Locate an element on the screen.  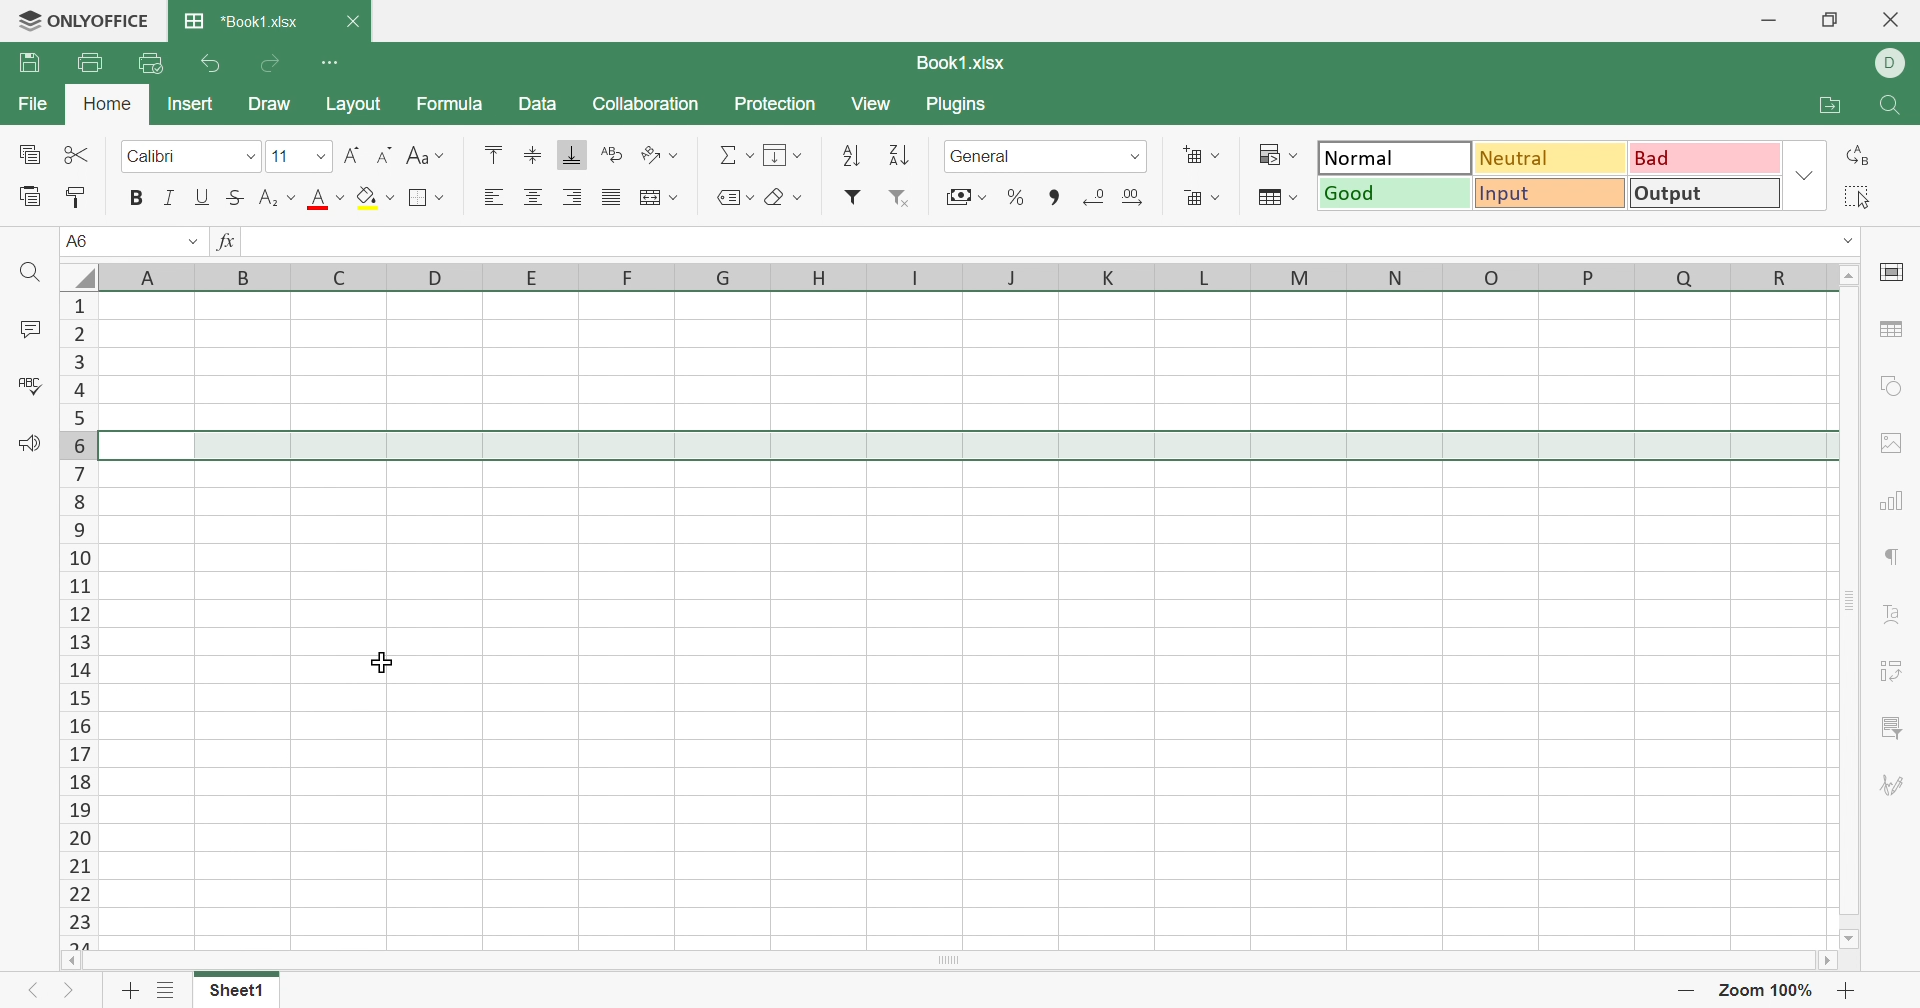
Align Right is located at coordinates (573, 196).